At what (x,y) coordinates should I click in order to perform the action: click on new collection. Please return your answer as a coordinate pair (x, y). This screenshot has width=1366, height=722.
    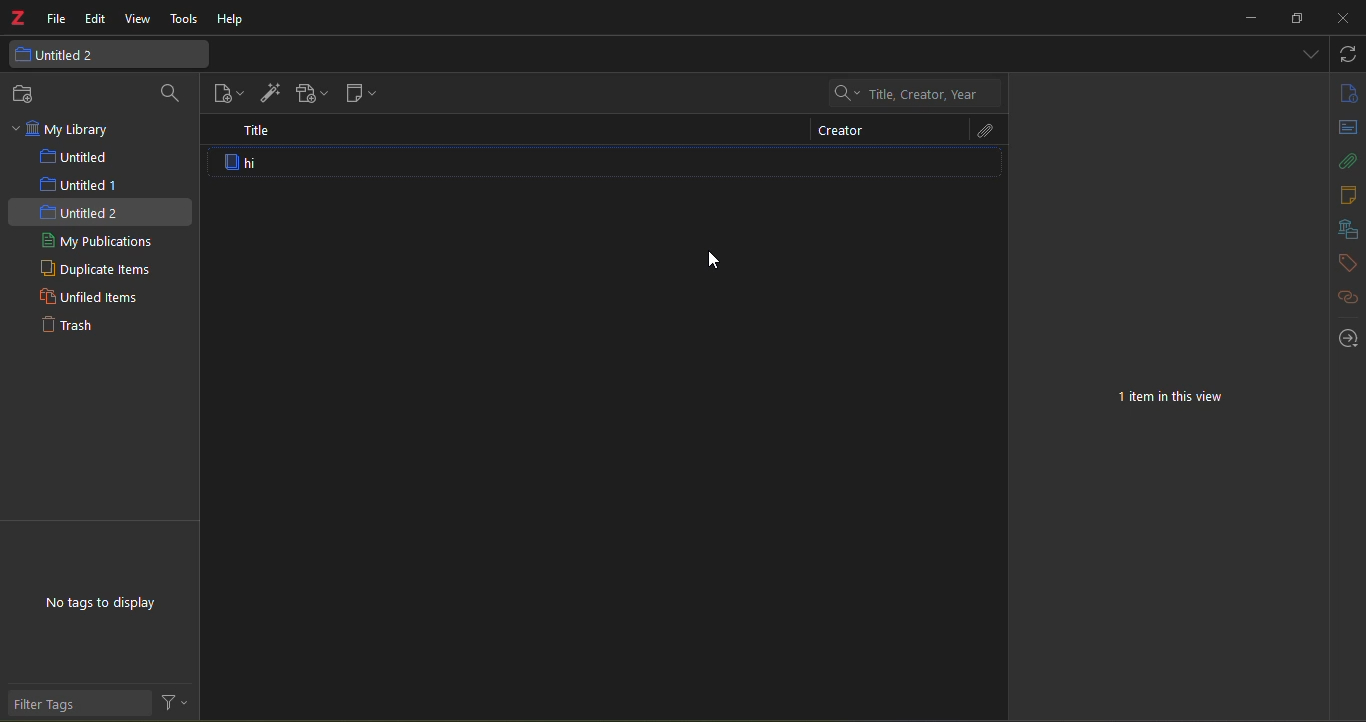
    Looking at the image, I should click on (28, 94).